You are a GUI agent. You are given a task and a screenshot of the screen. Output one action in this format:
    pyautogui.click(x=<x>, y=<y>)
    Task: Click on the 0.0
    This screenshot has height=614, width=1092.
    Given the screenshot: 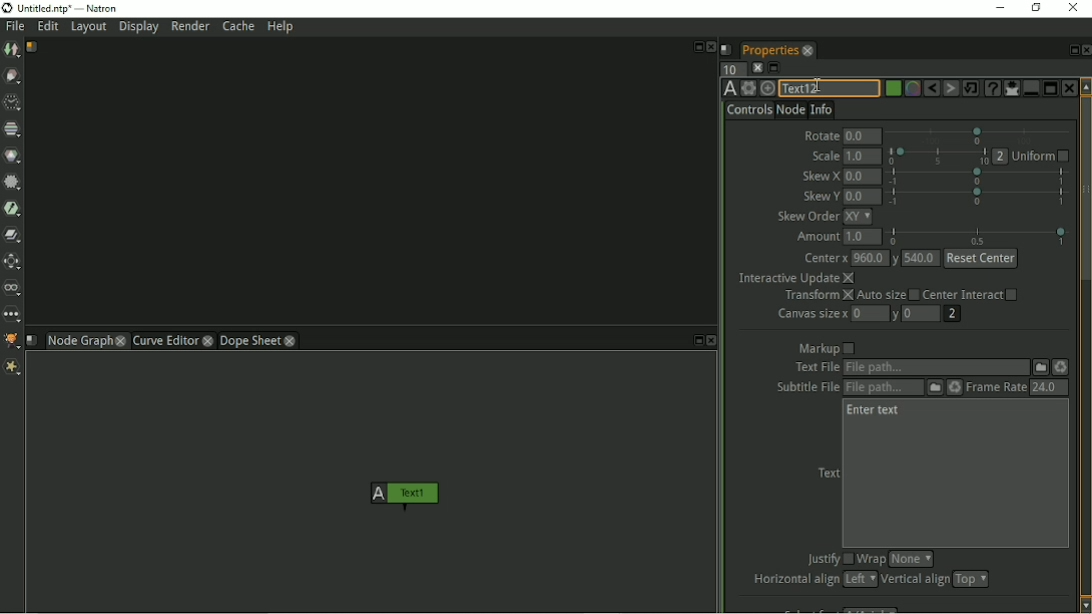 What is the action you would take?
    pyautogui.click(x=862, y=197)
    